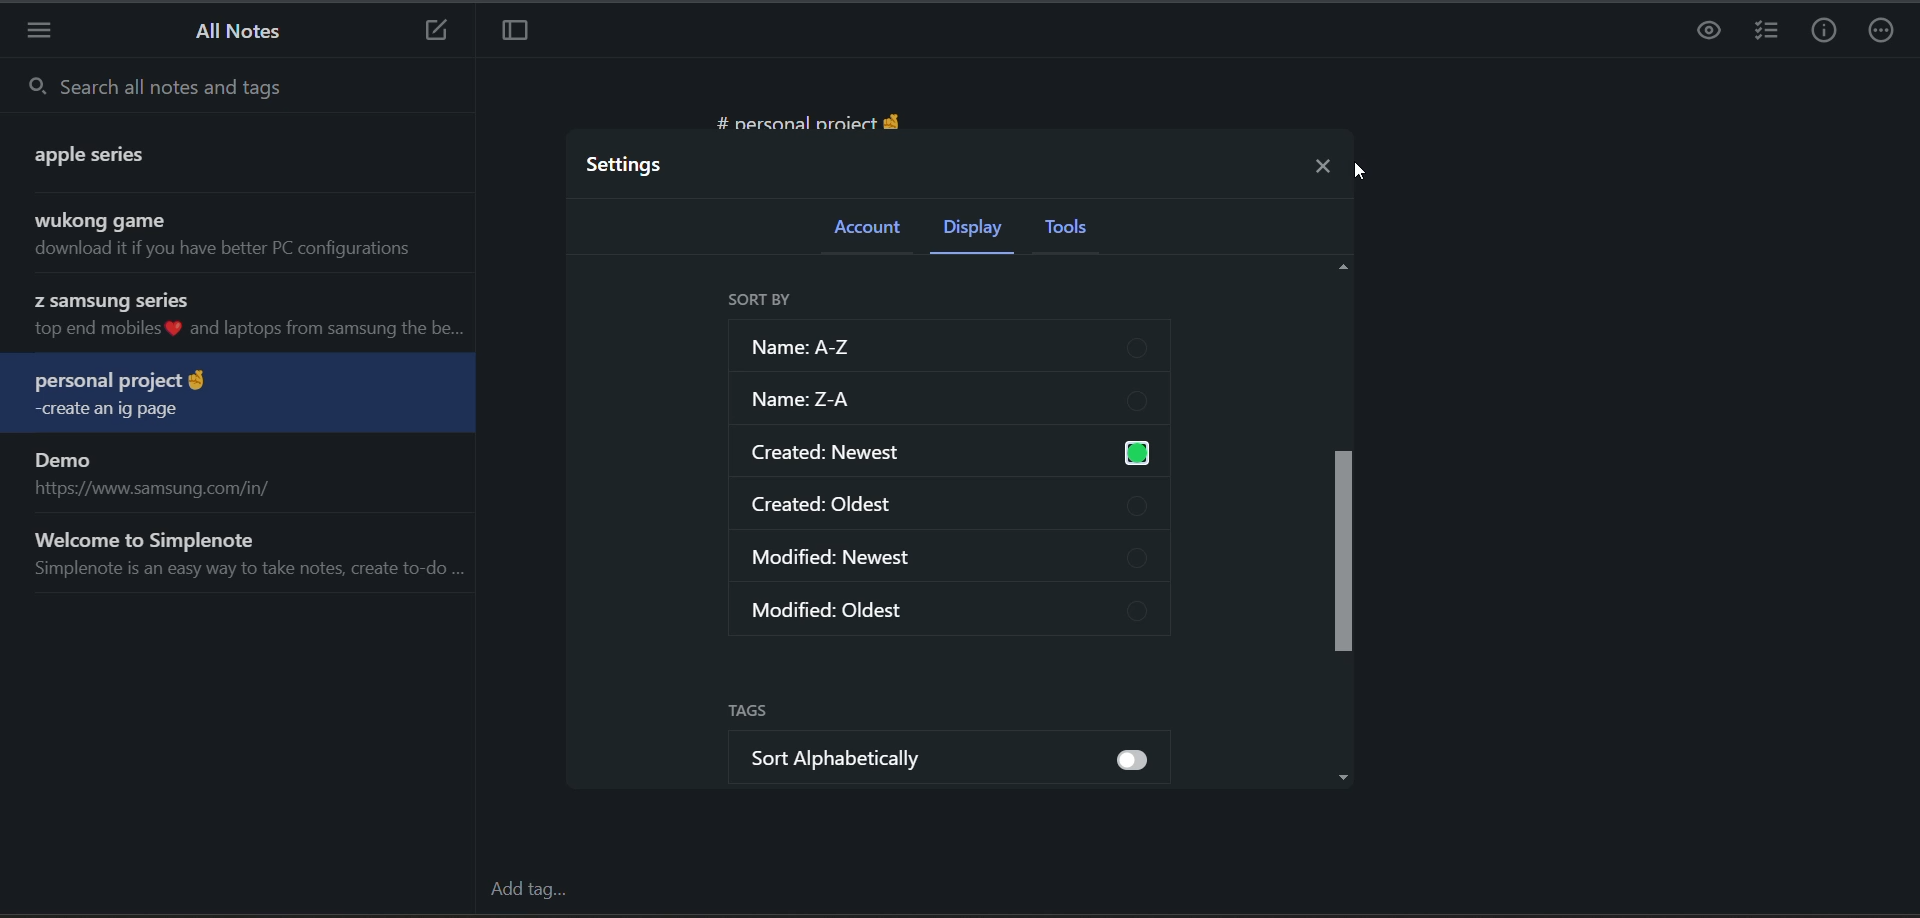 The height and width of the screenshot is (918, 1920). Describe the element at coordinates (1338, 776) in the screenshot. I see `Down` at that location.